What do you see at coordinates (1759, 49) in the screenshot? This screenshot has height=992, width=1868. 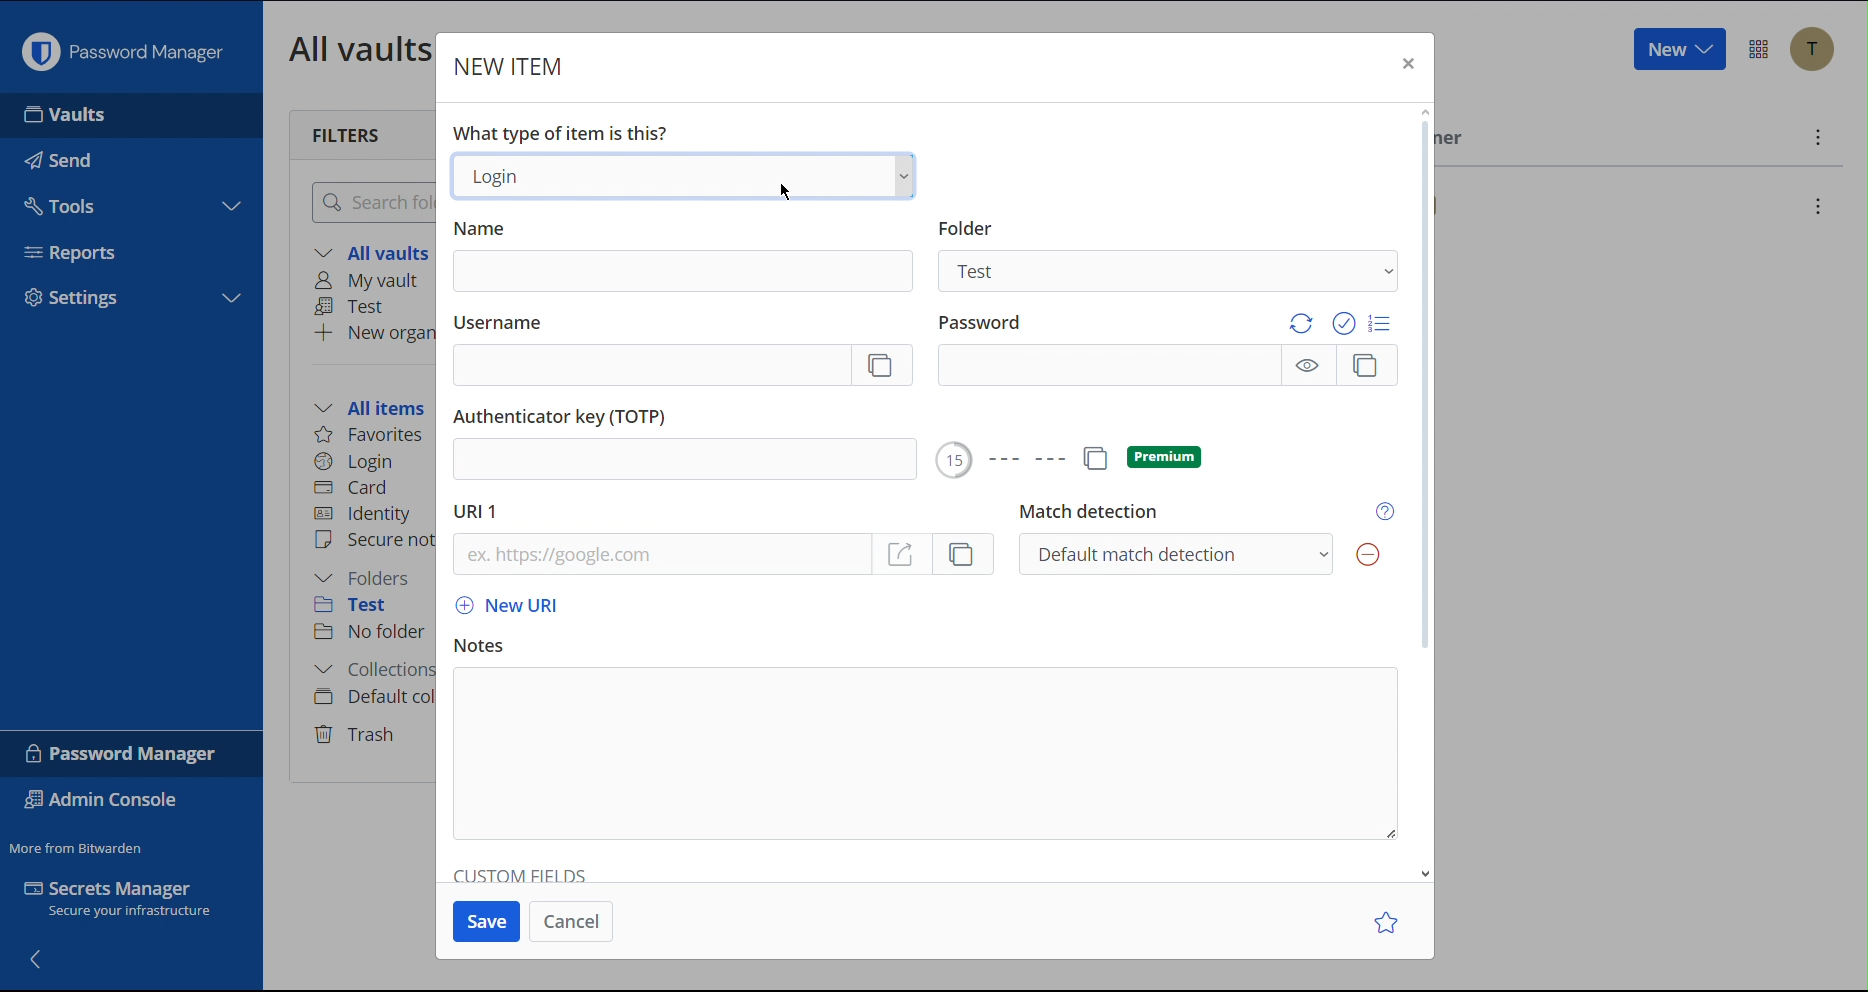 I see `More Options` at bounding box center [1759, 49].